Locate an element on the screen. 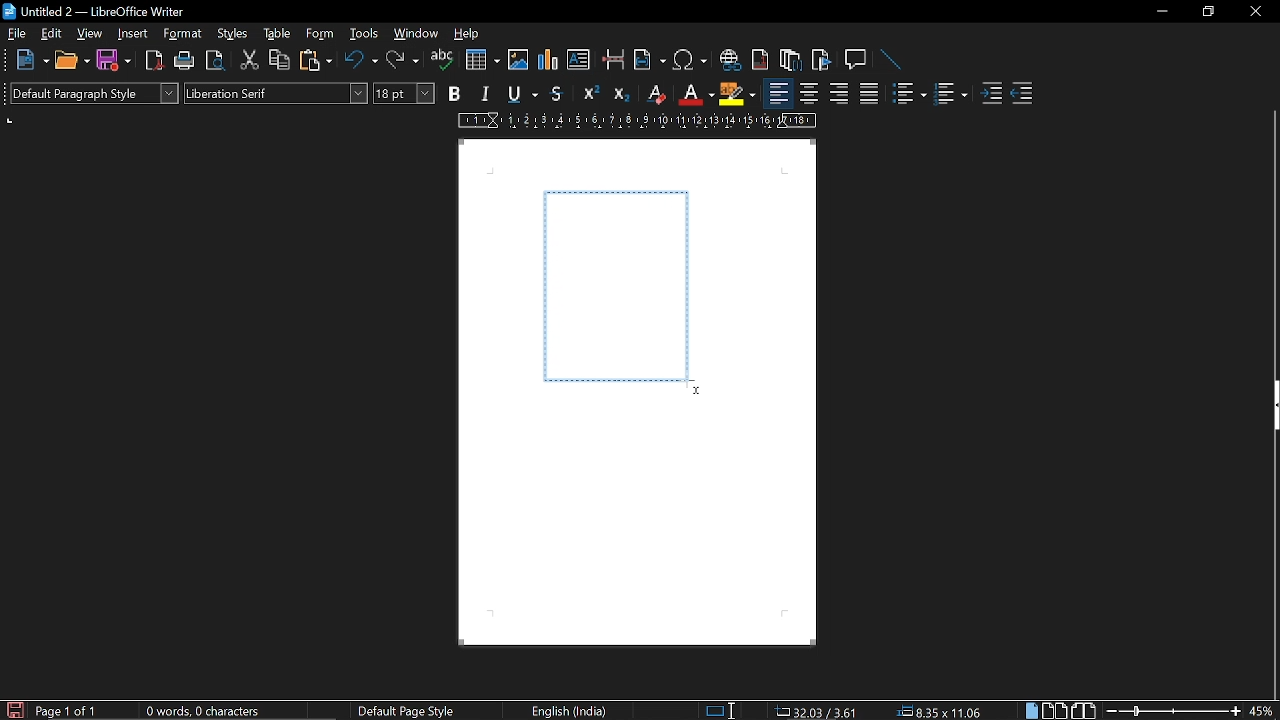 This screenshot has width=1280, height=720. cut is located at coordinates (247, 63).